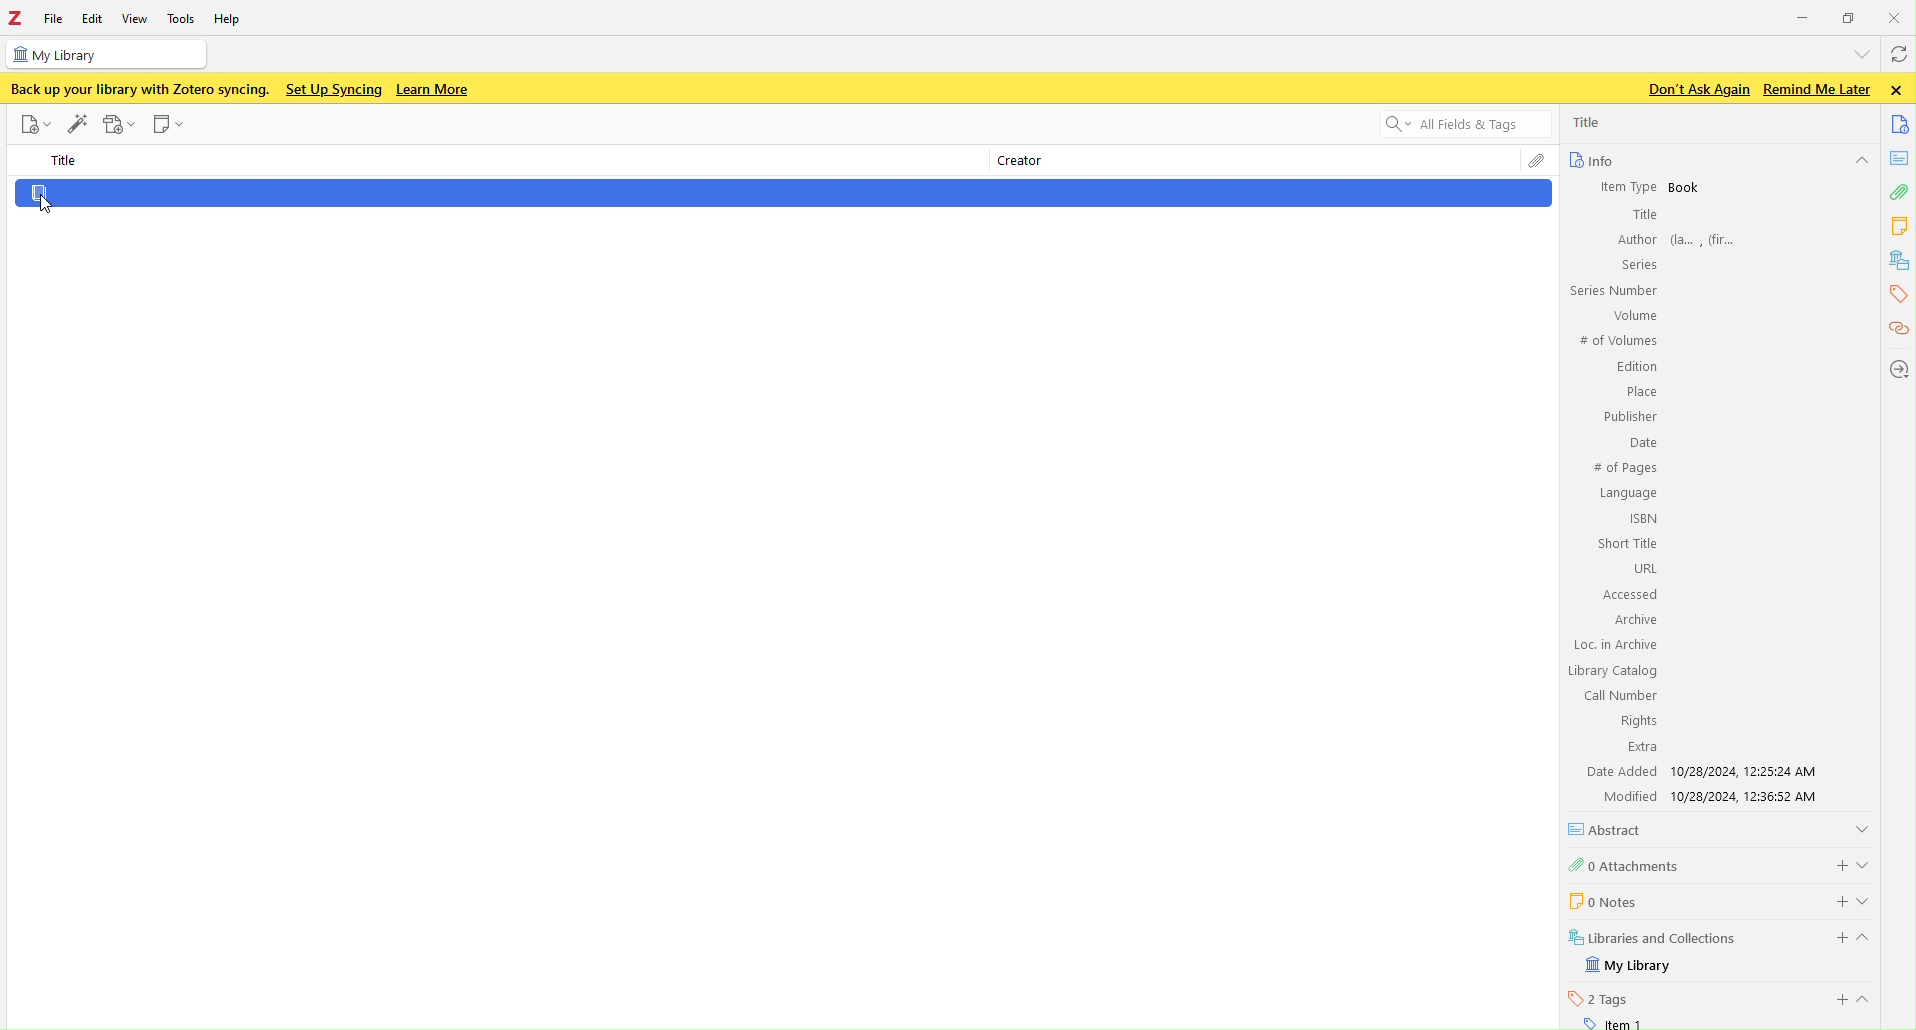  I want to click on creator, so click(1020, 163).